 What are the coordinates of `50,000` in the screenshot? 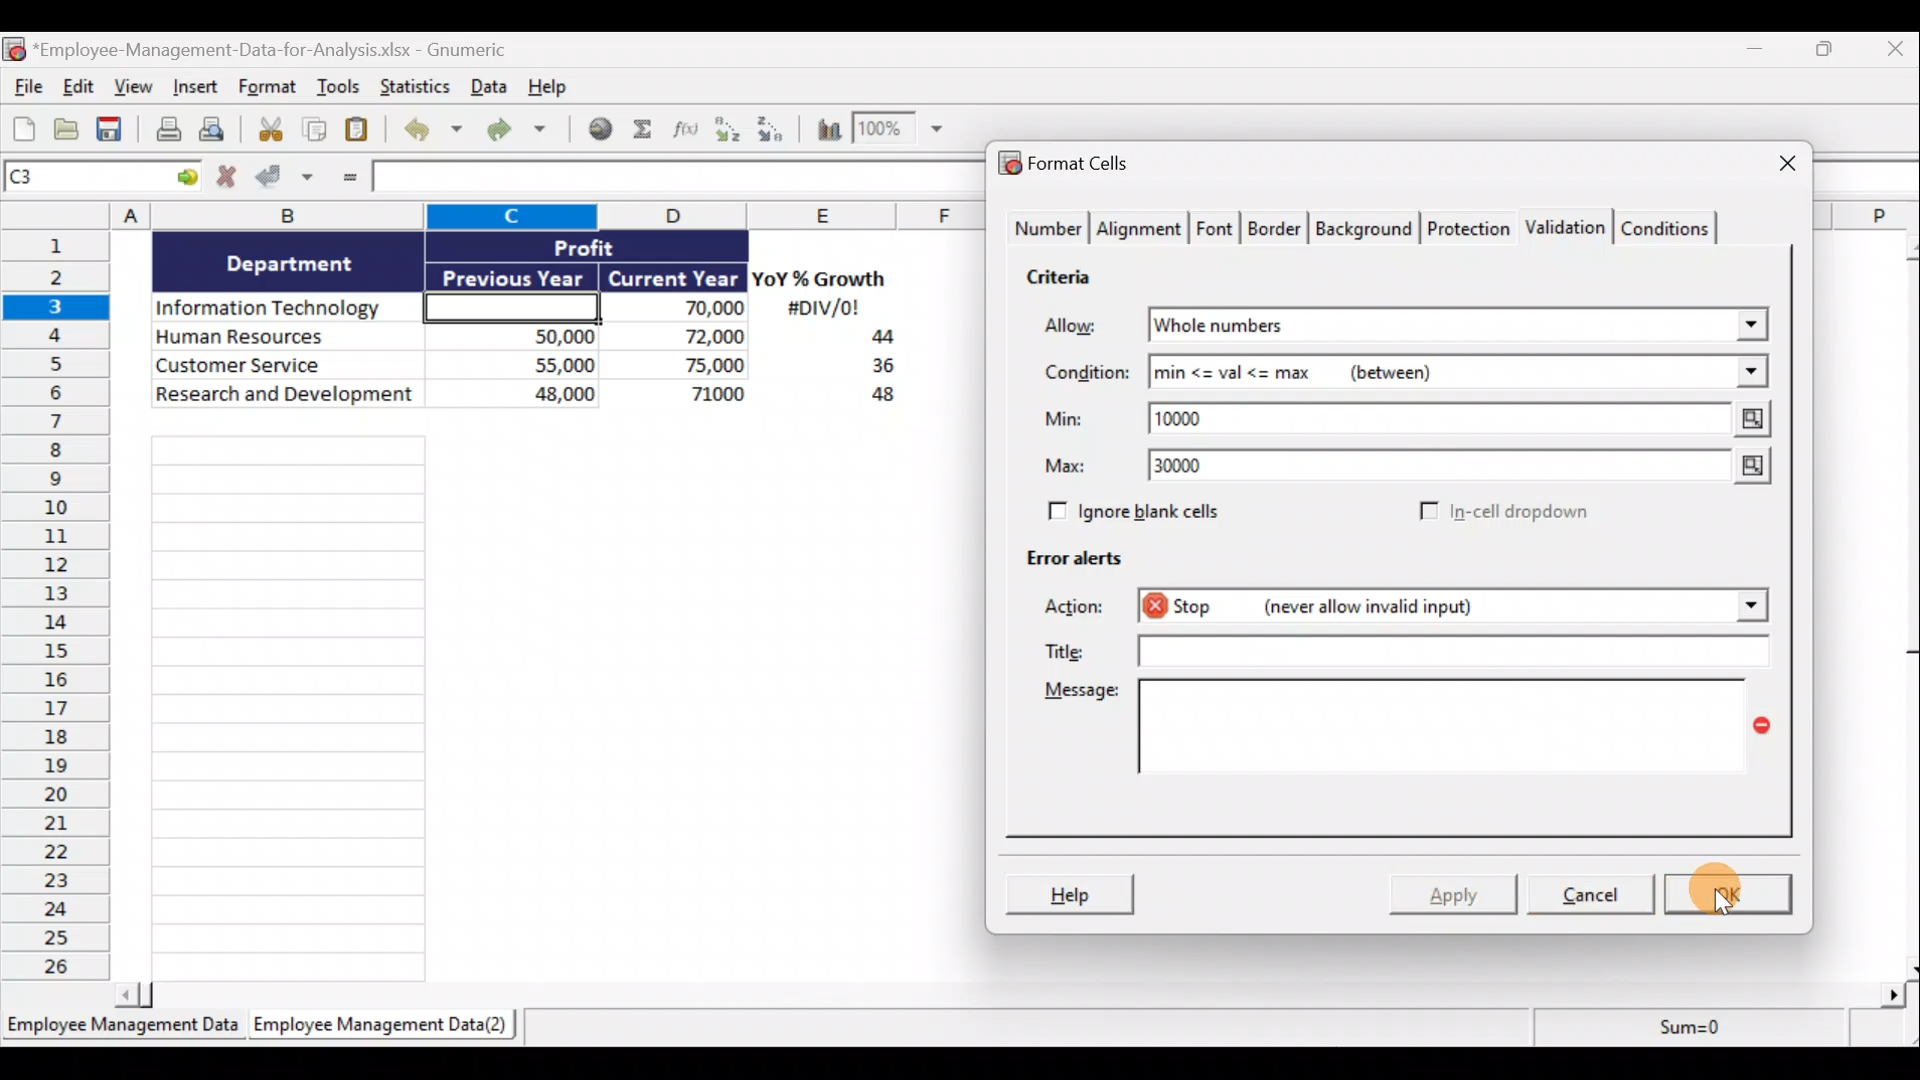 It's located at (523, 335).